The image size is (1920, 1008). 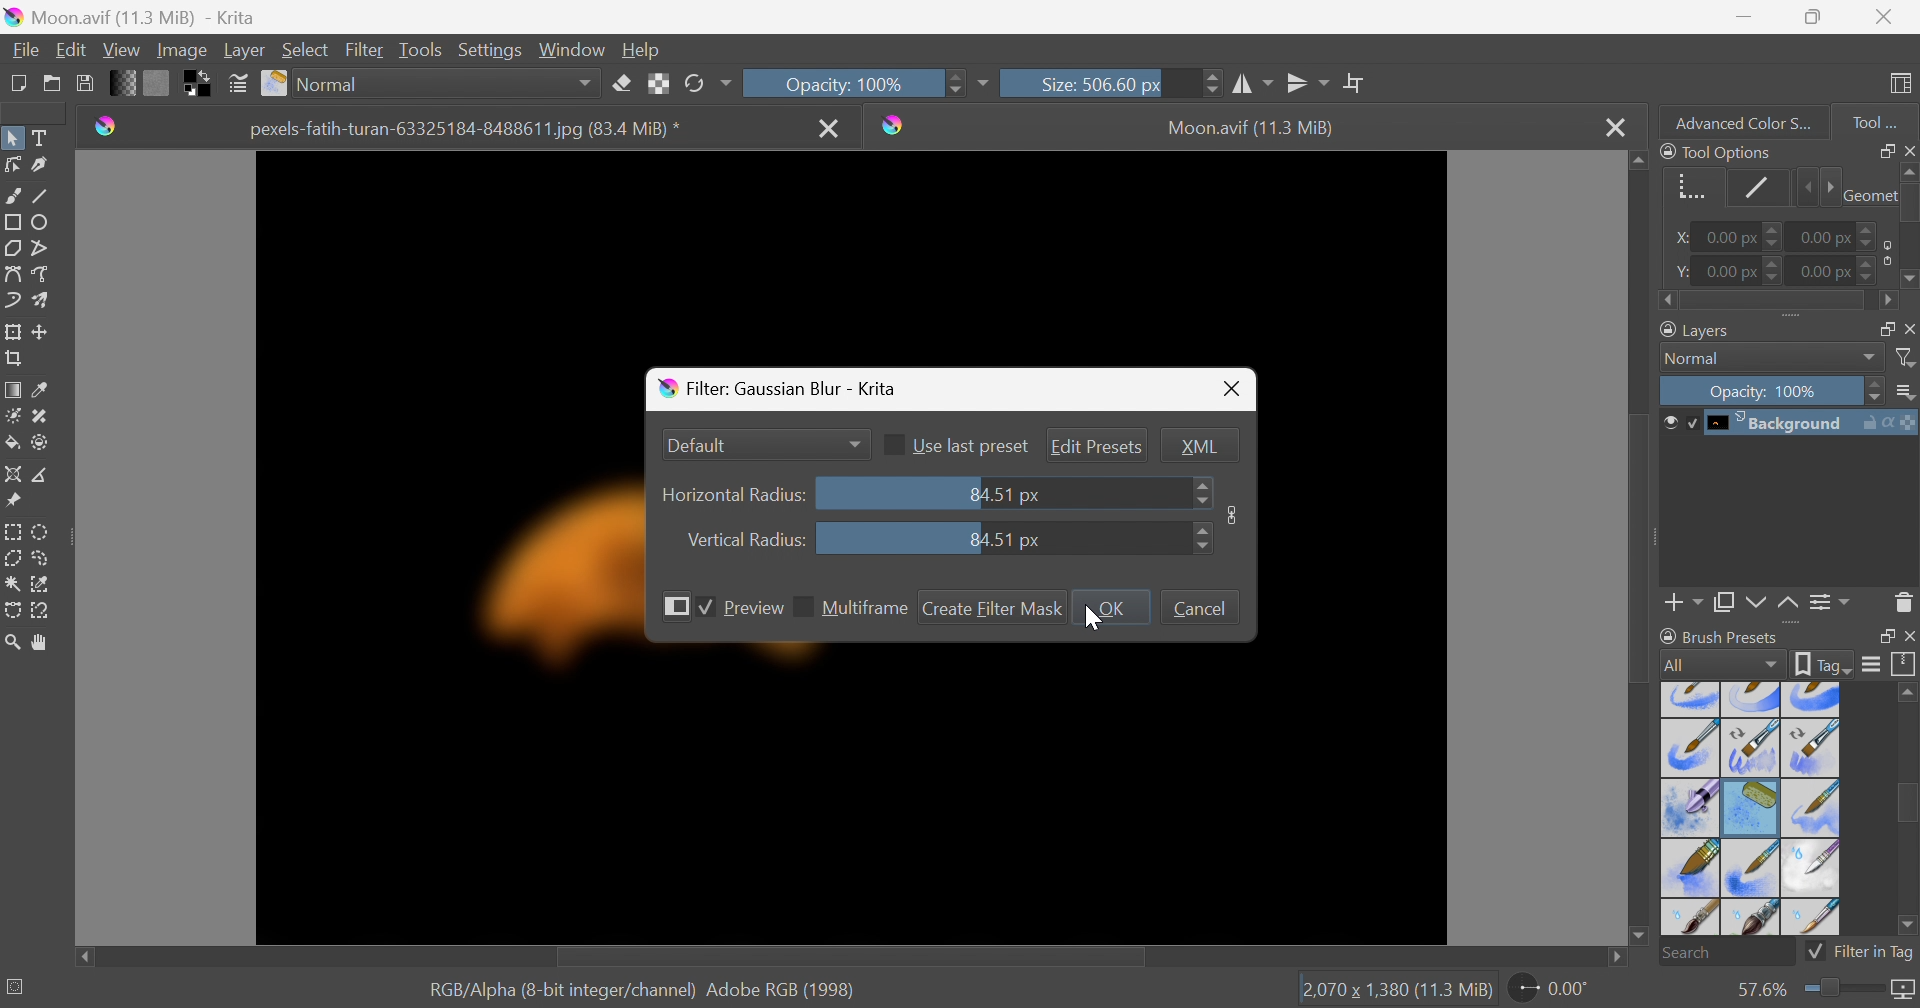 I want to click on Patch tool, so click(x=39, y=417).